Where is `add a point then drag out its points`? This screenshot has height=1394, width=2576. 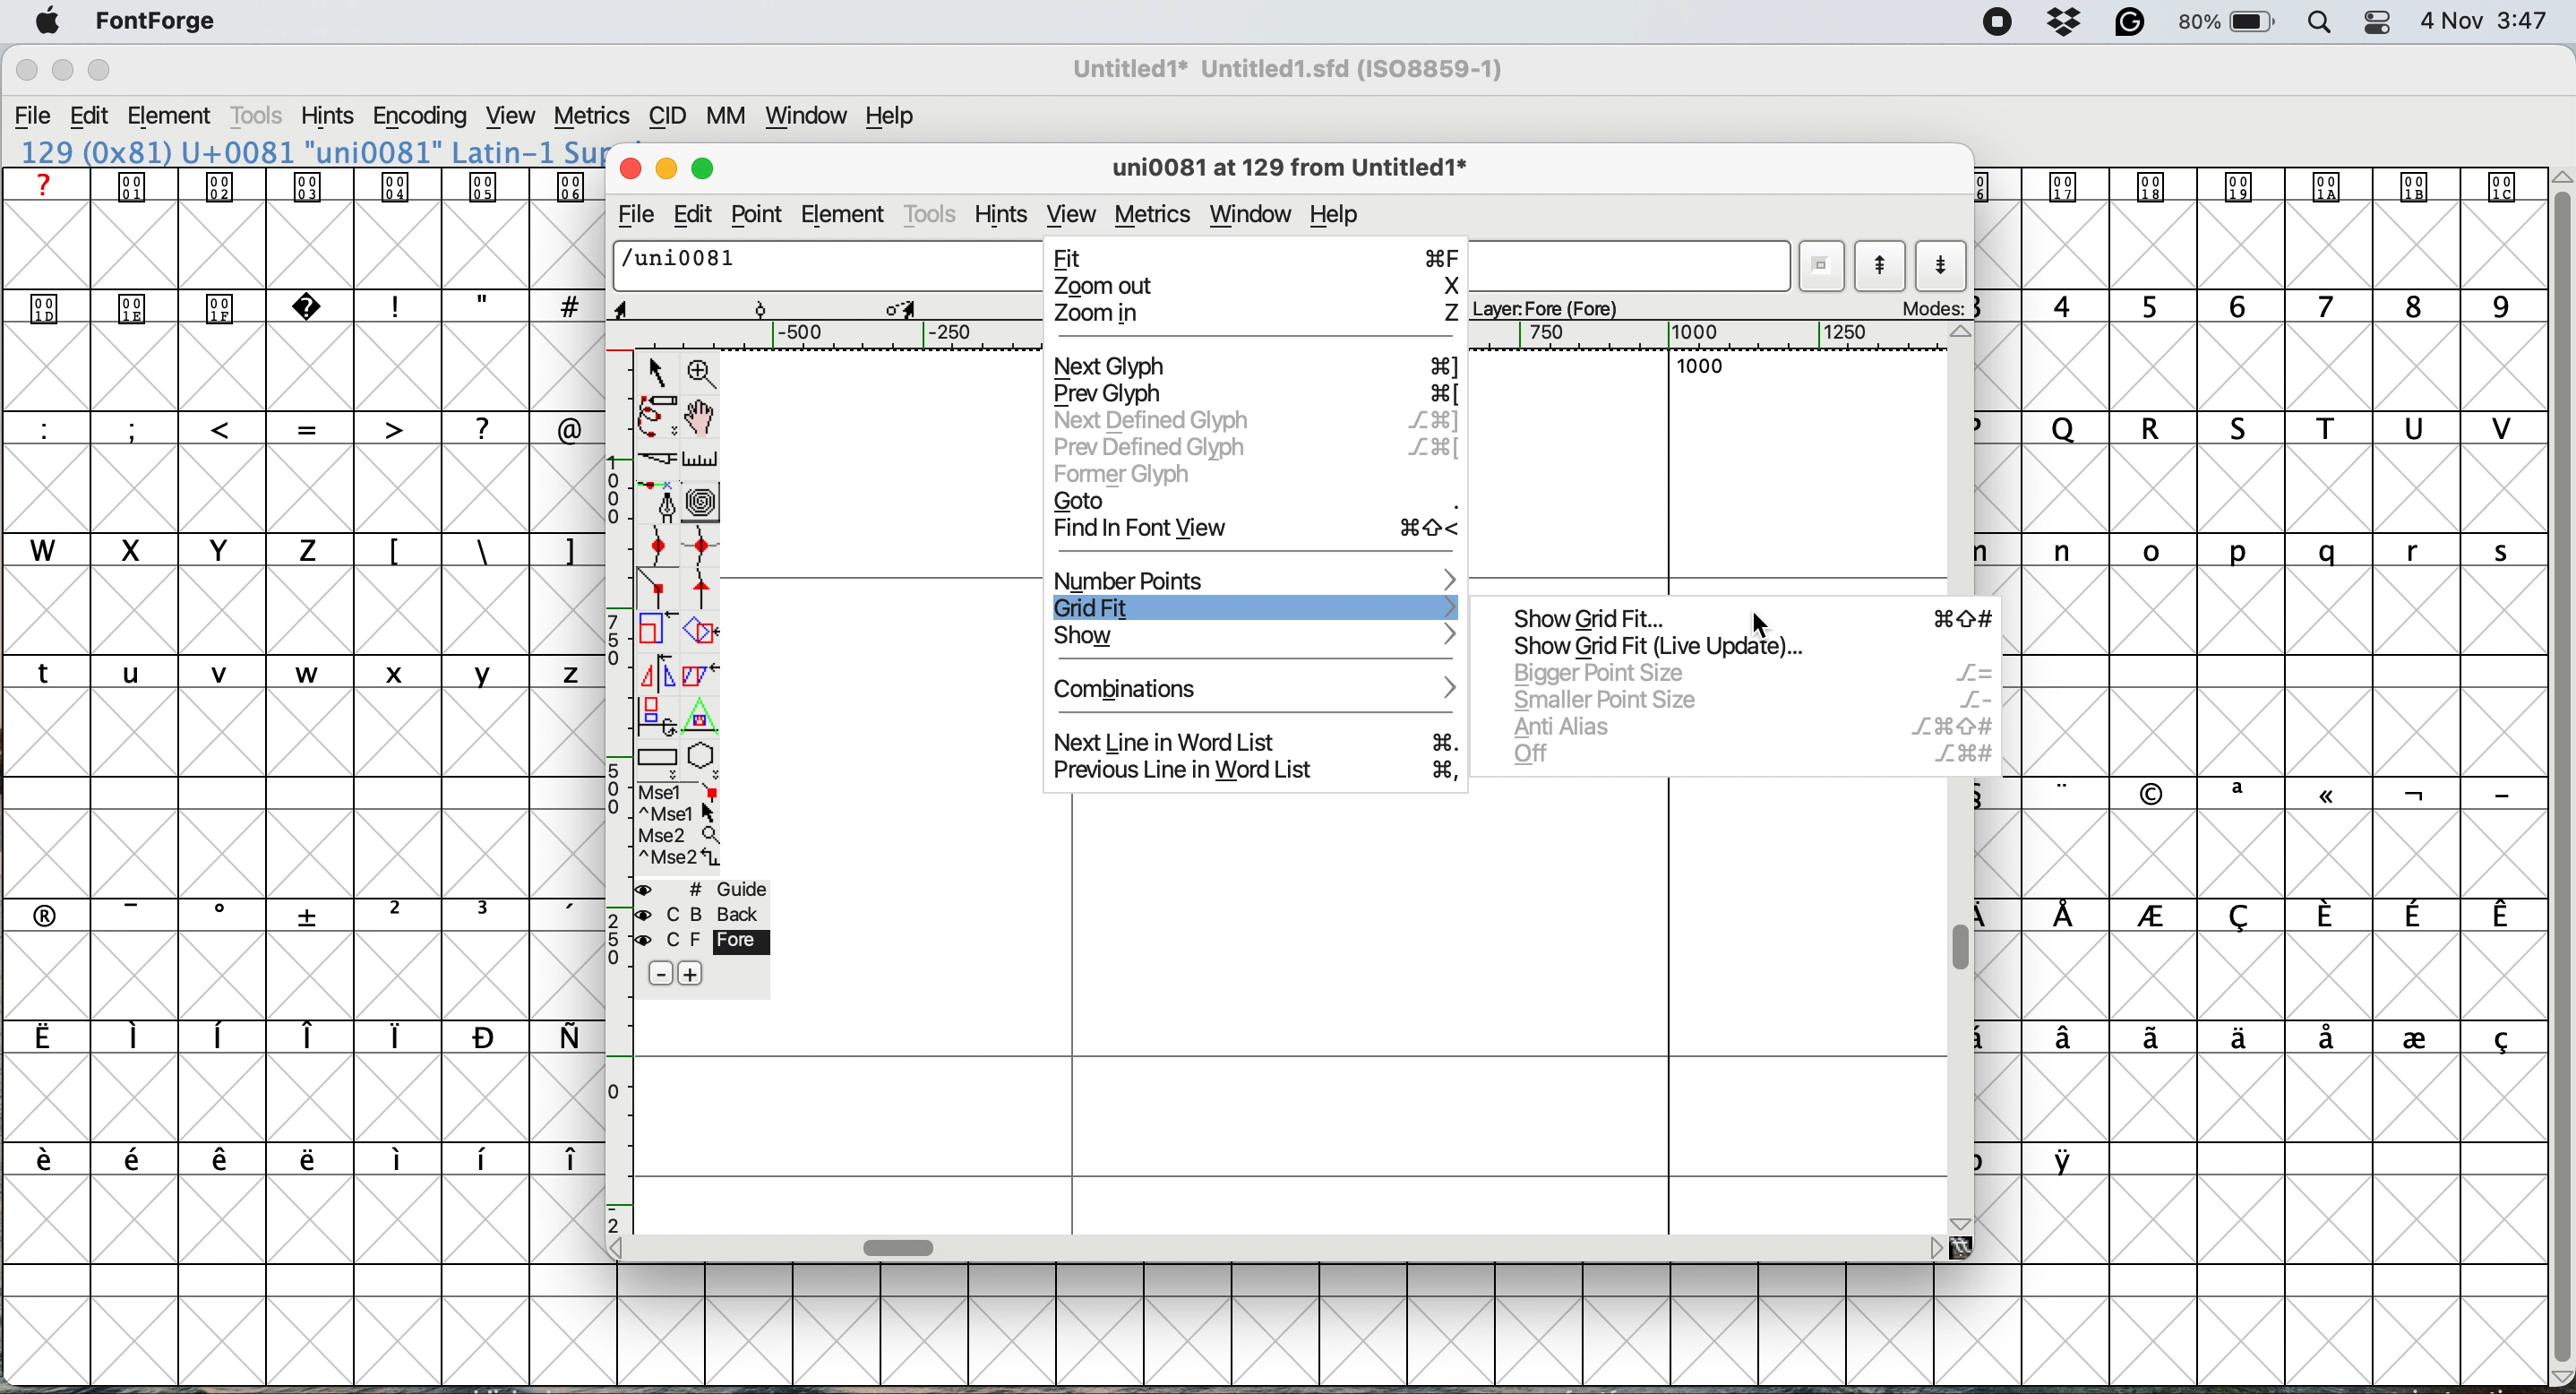 add a point then drag out its points is located at coordinates (660, 500).